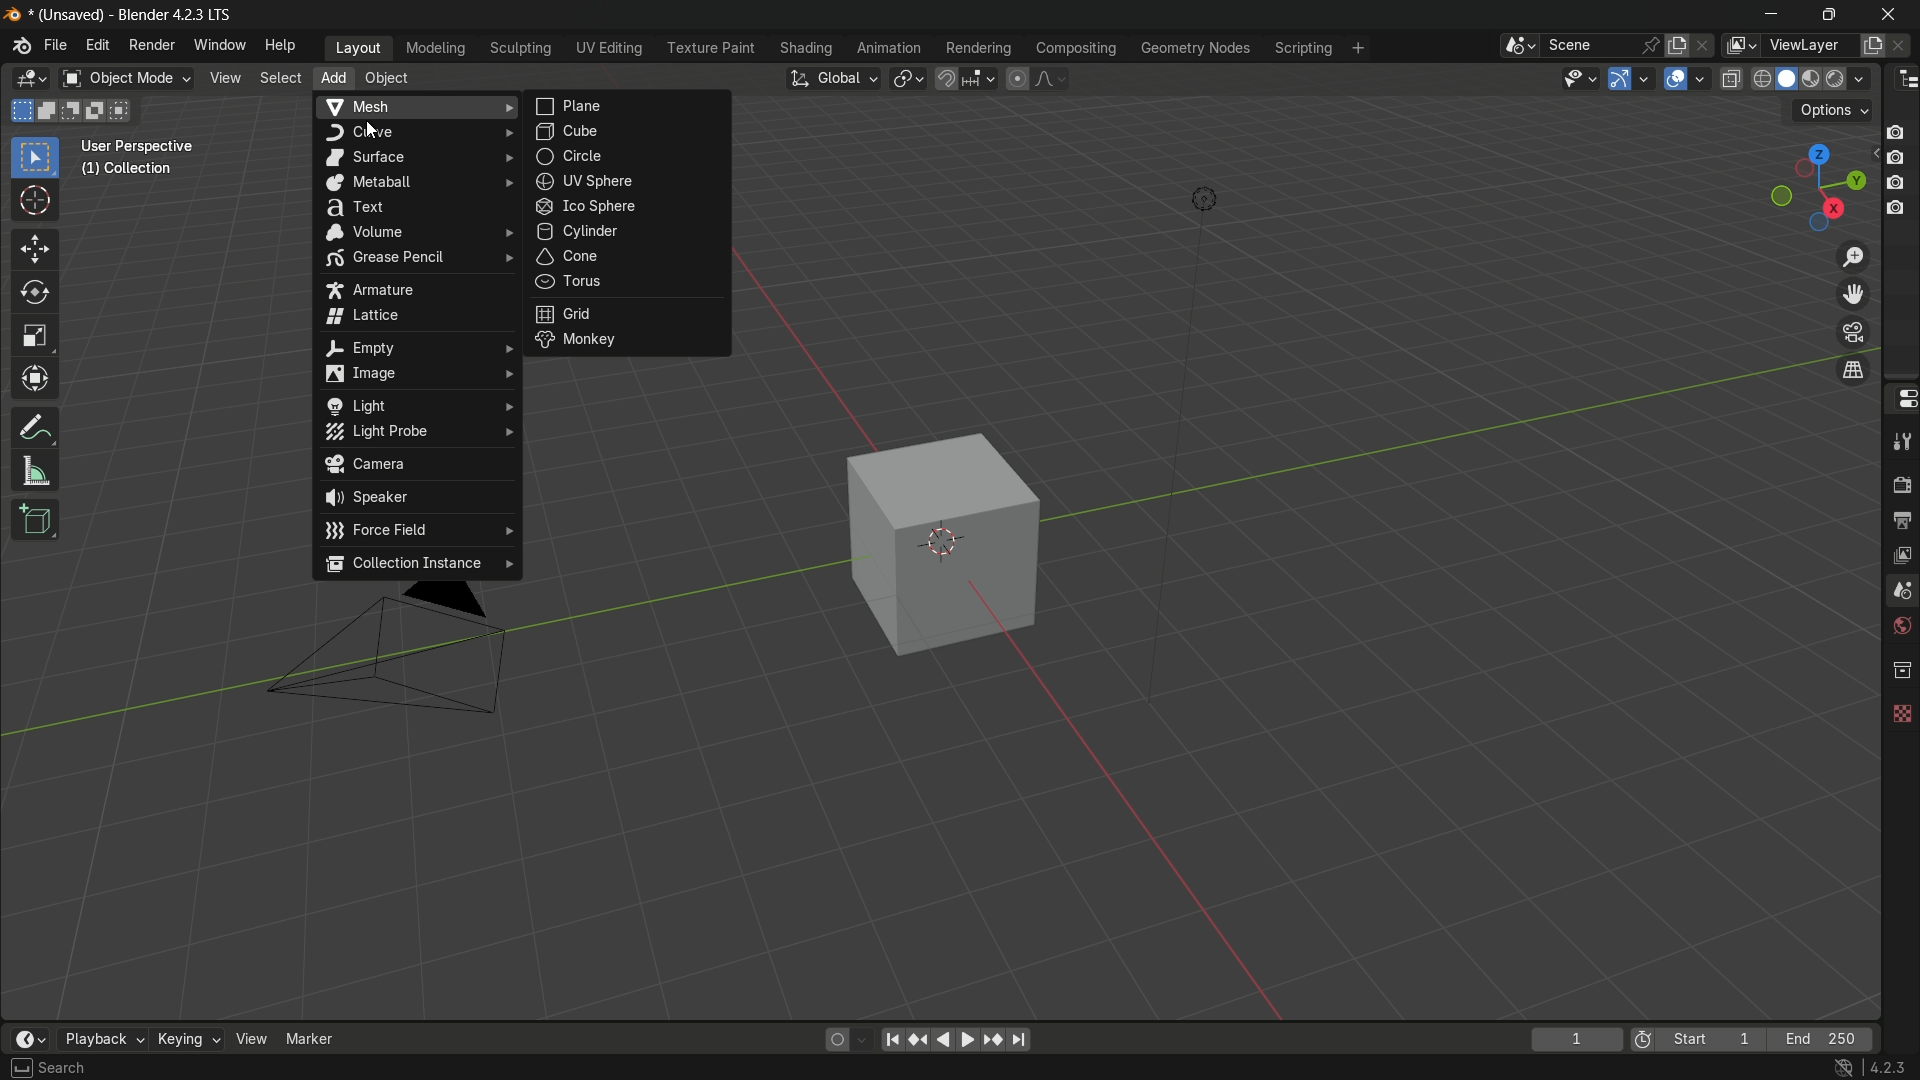 Image resolution: width=1920 pixels, height=1080 pixels. Describe the element at coordinates (1809, 46) in the screenshot. I see `view layer name` at that location.